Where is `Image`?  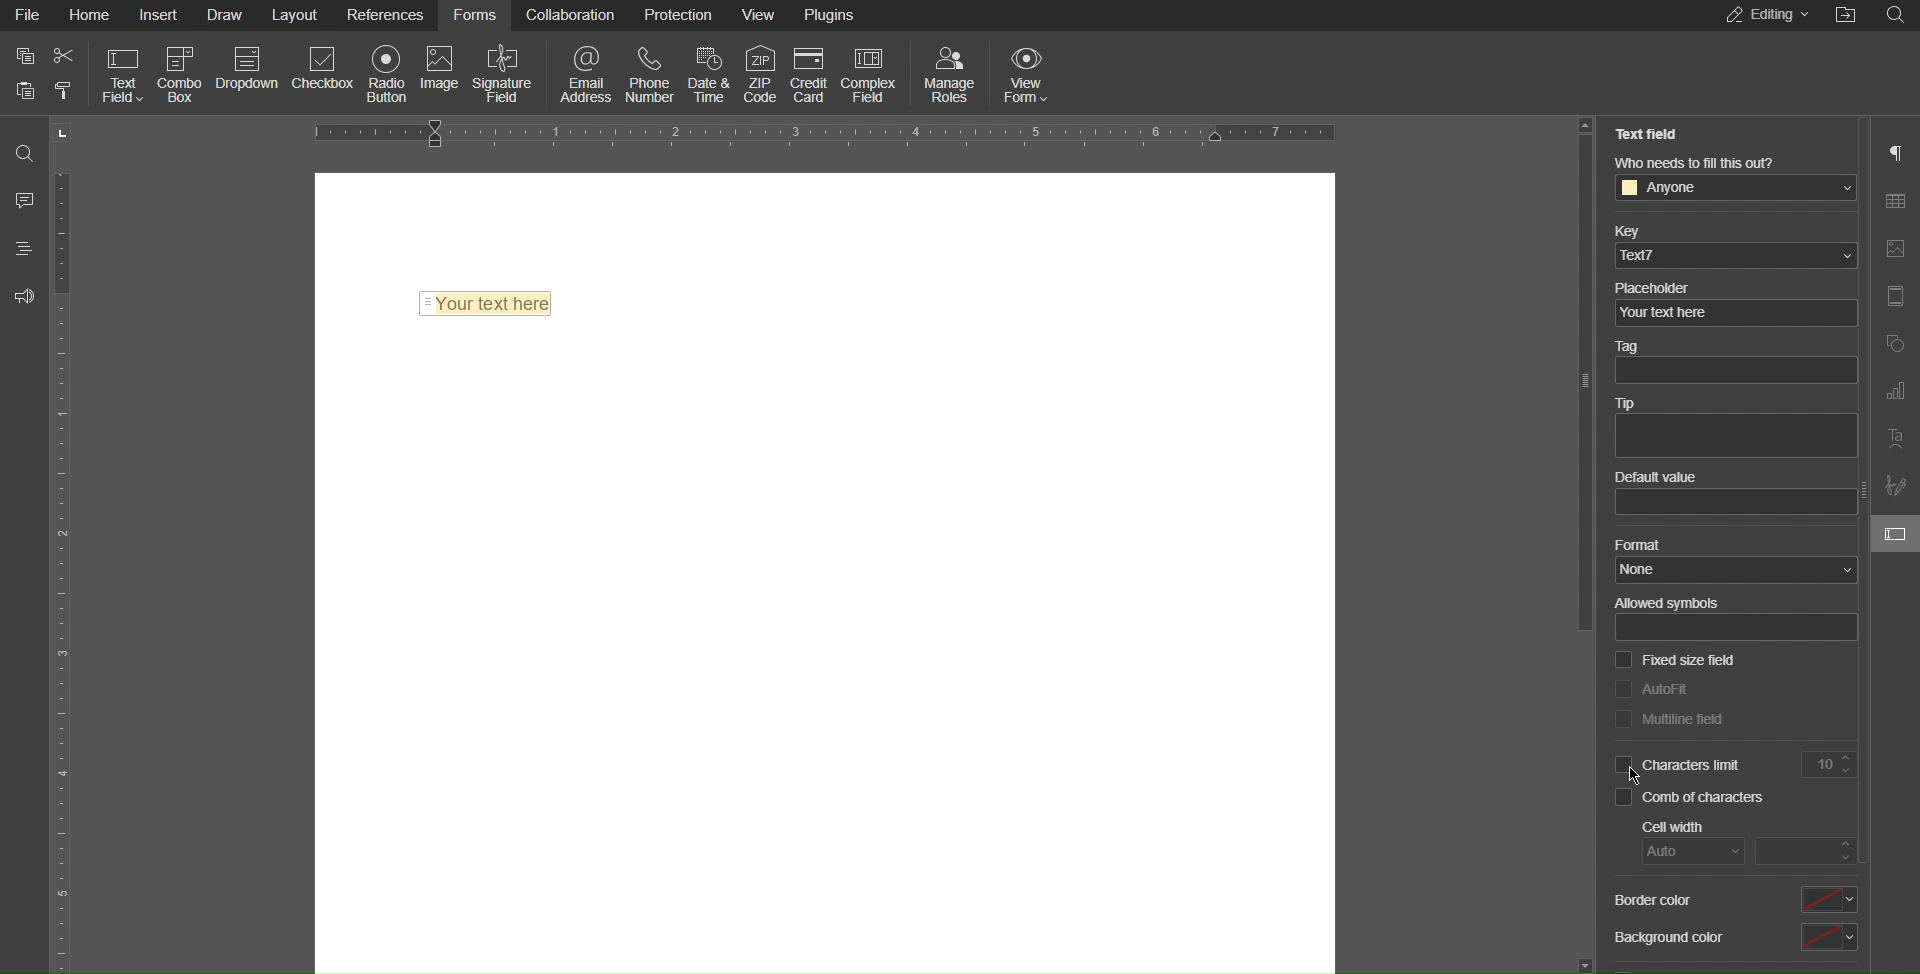 Image is located at coordinates (445, 72).